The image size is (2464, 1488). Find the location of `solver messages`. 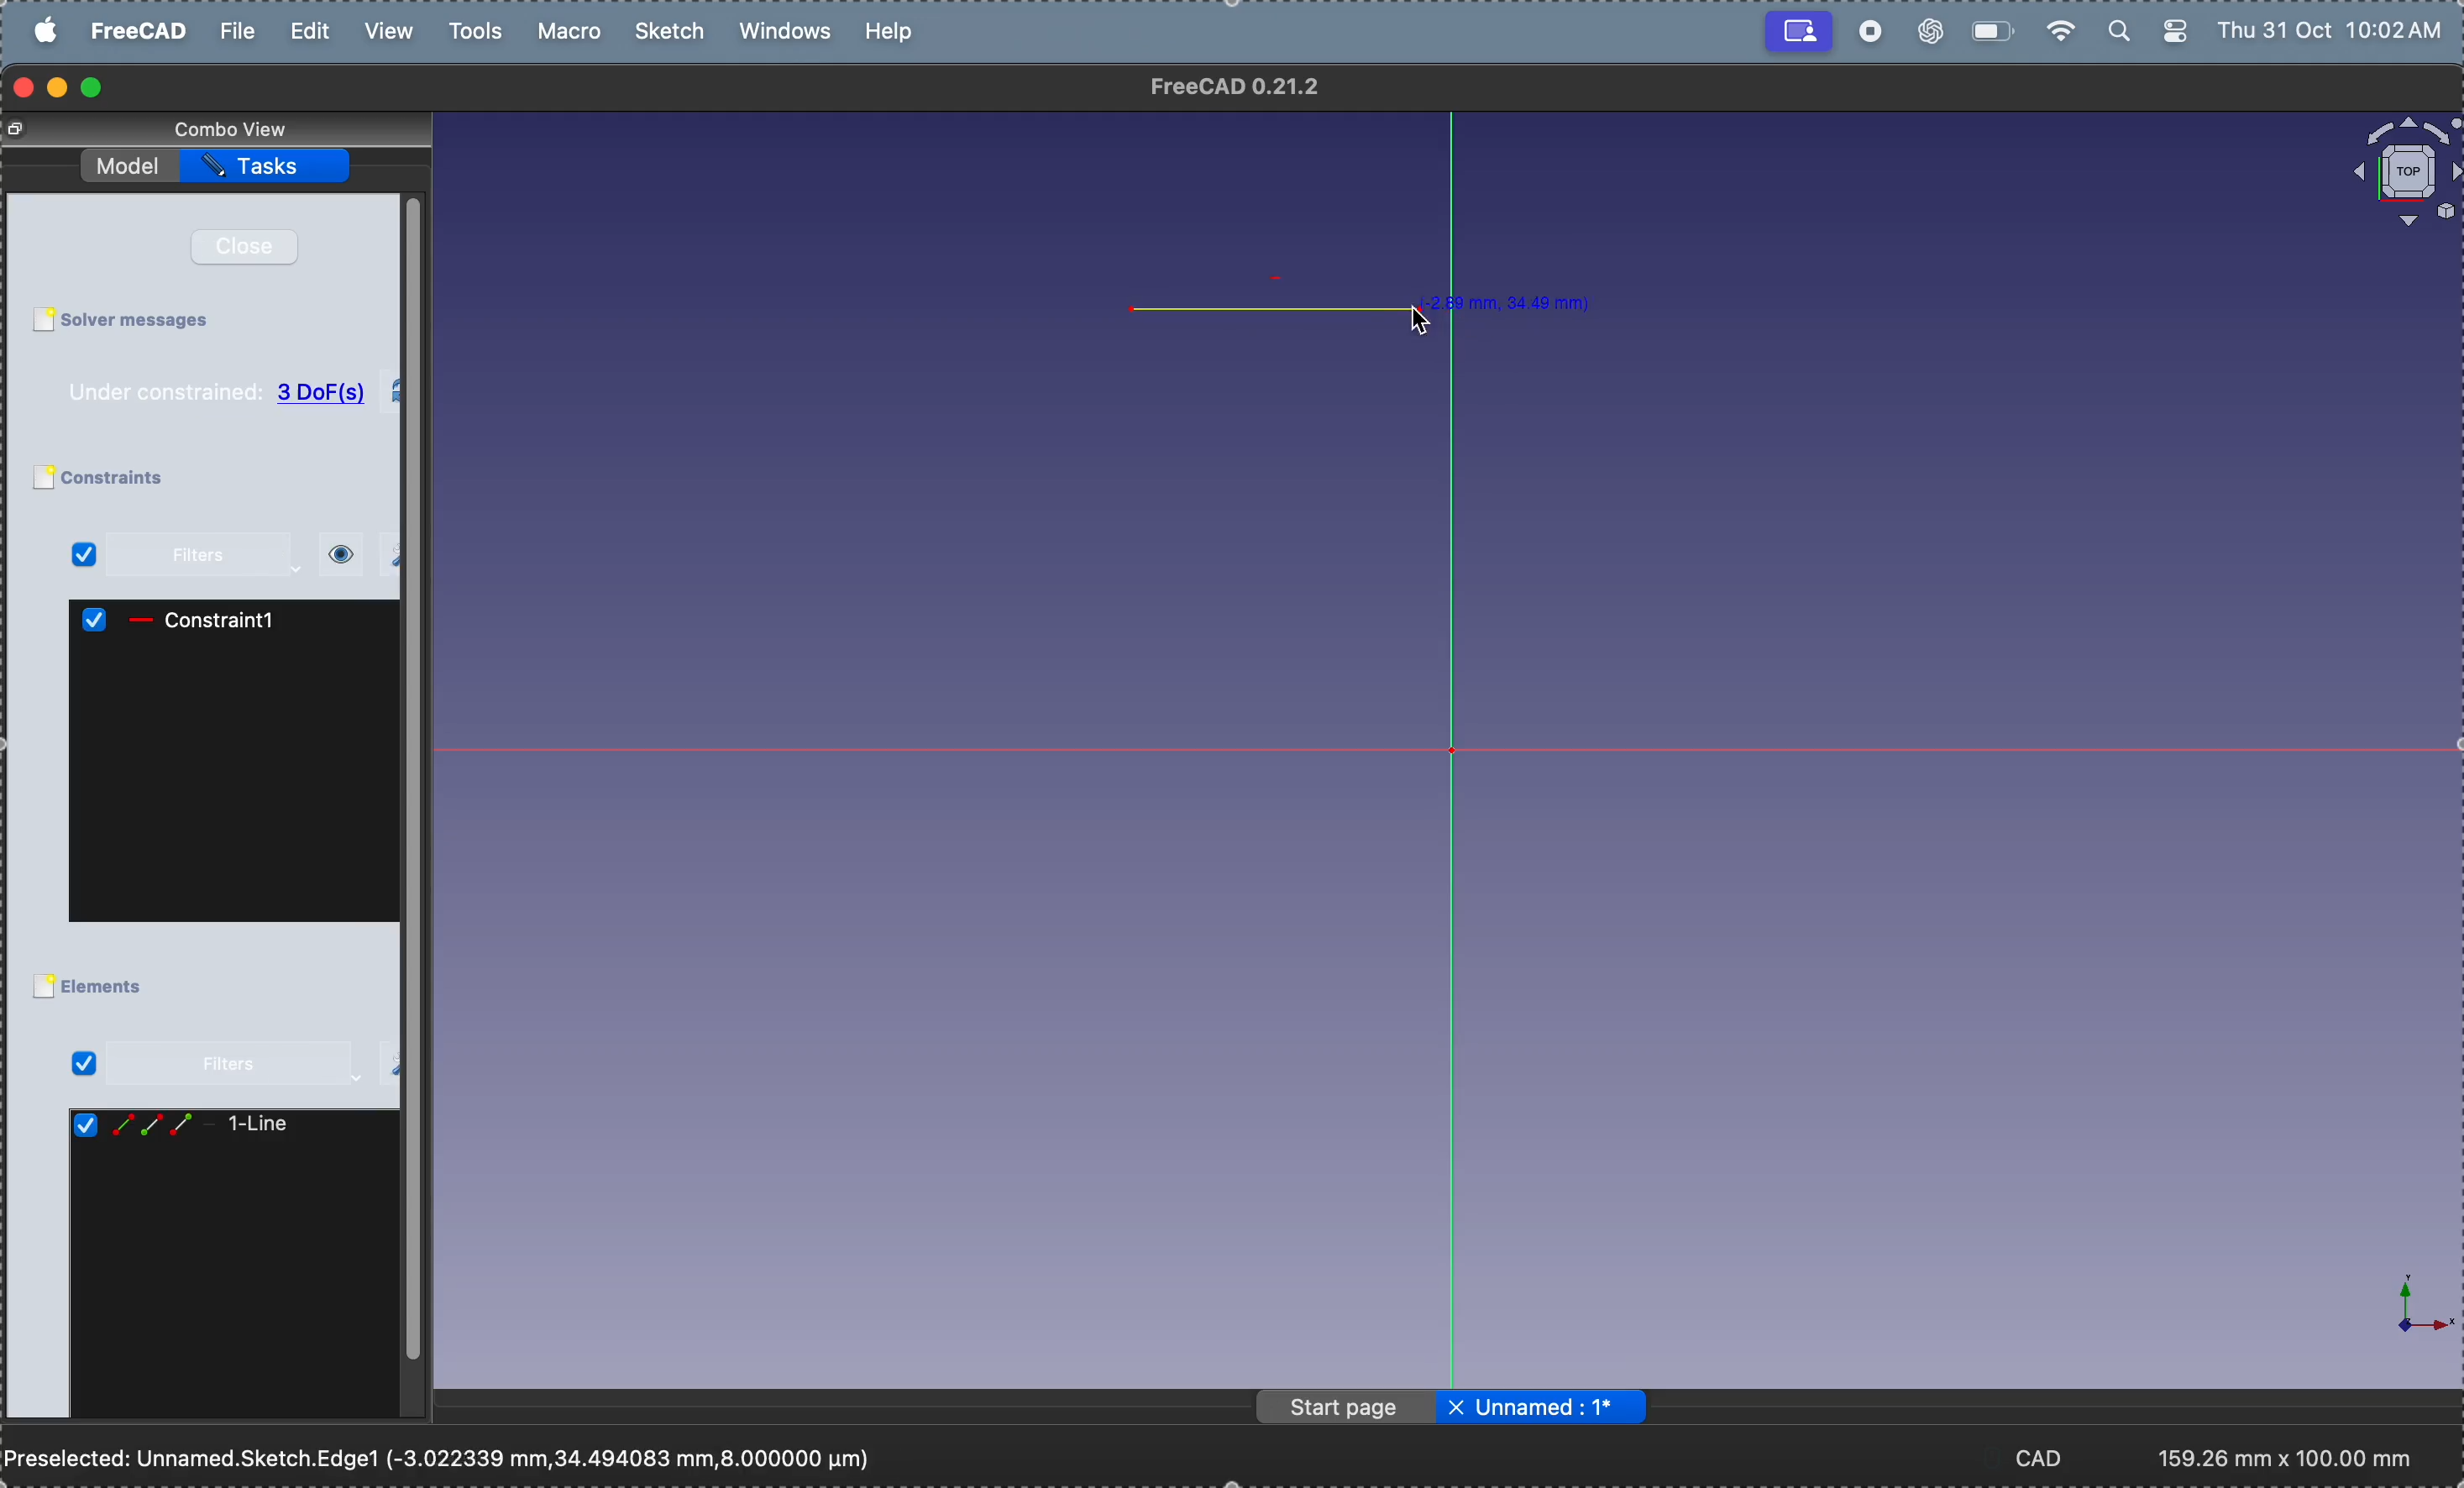

solver messages is located at coordinates (145, 320).